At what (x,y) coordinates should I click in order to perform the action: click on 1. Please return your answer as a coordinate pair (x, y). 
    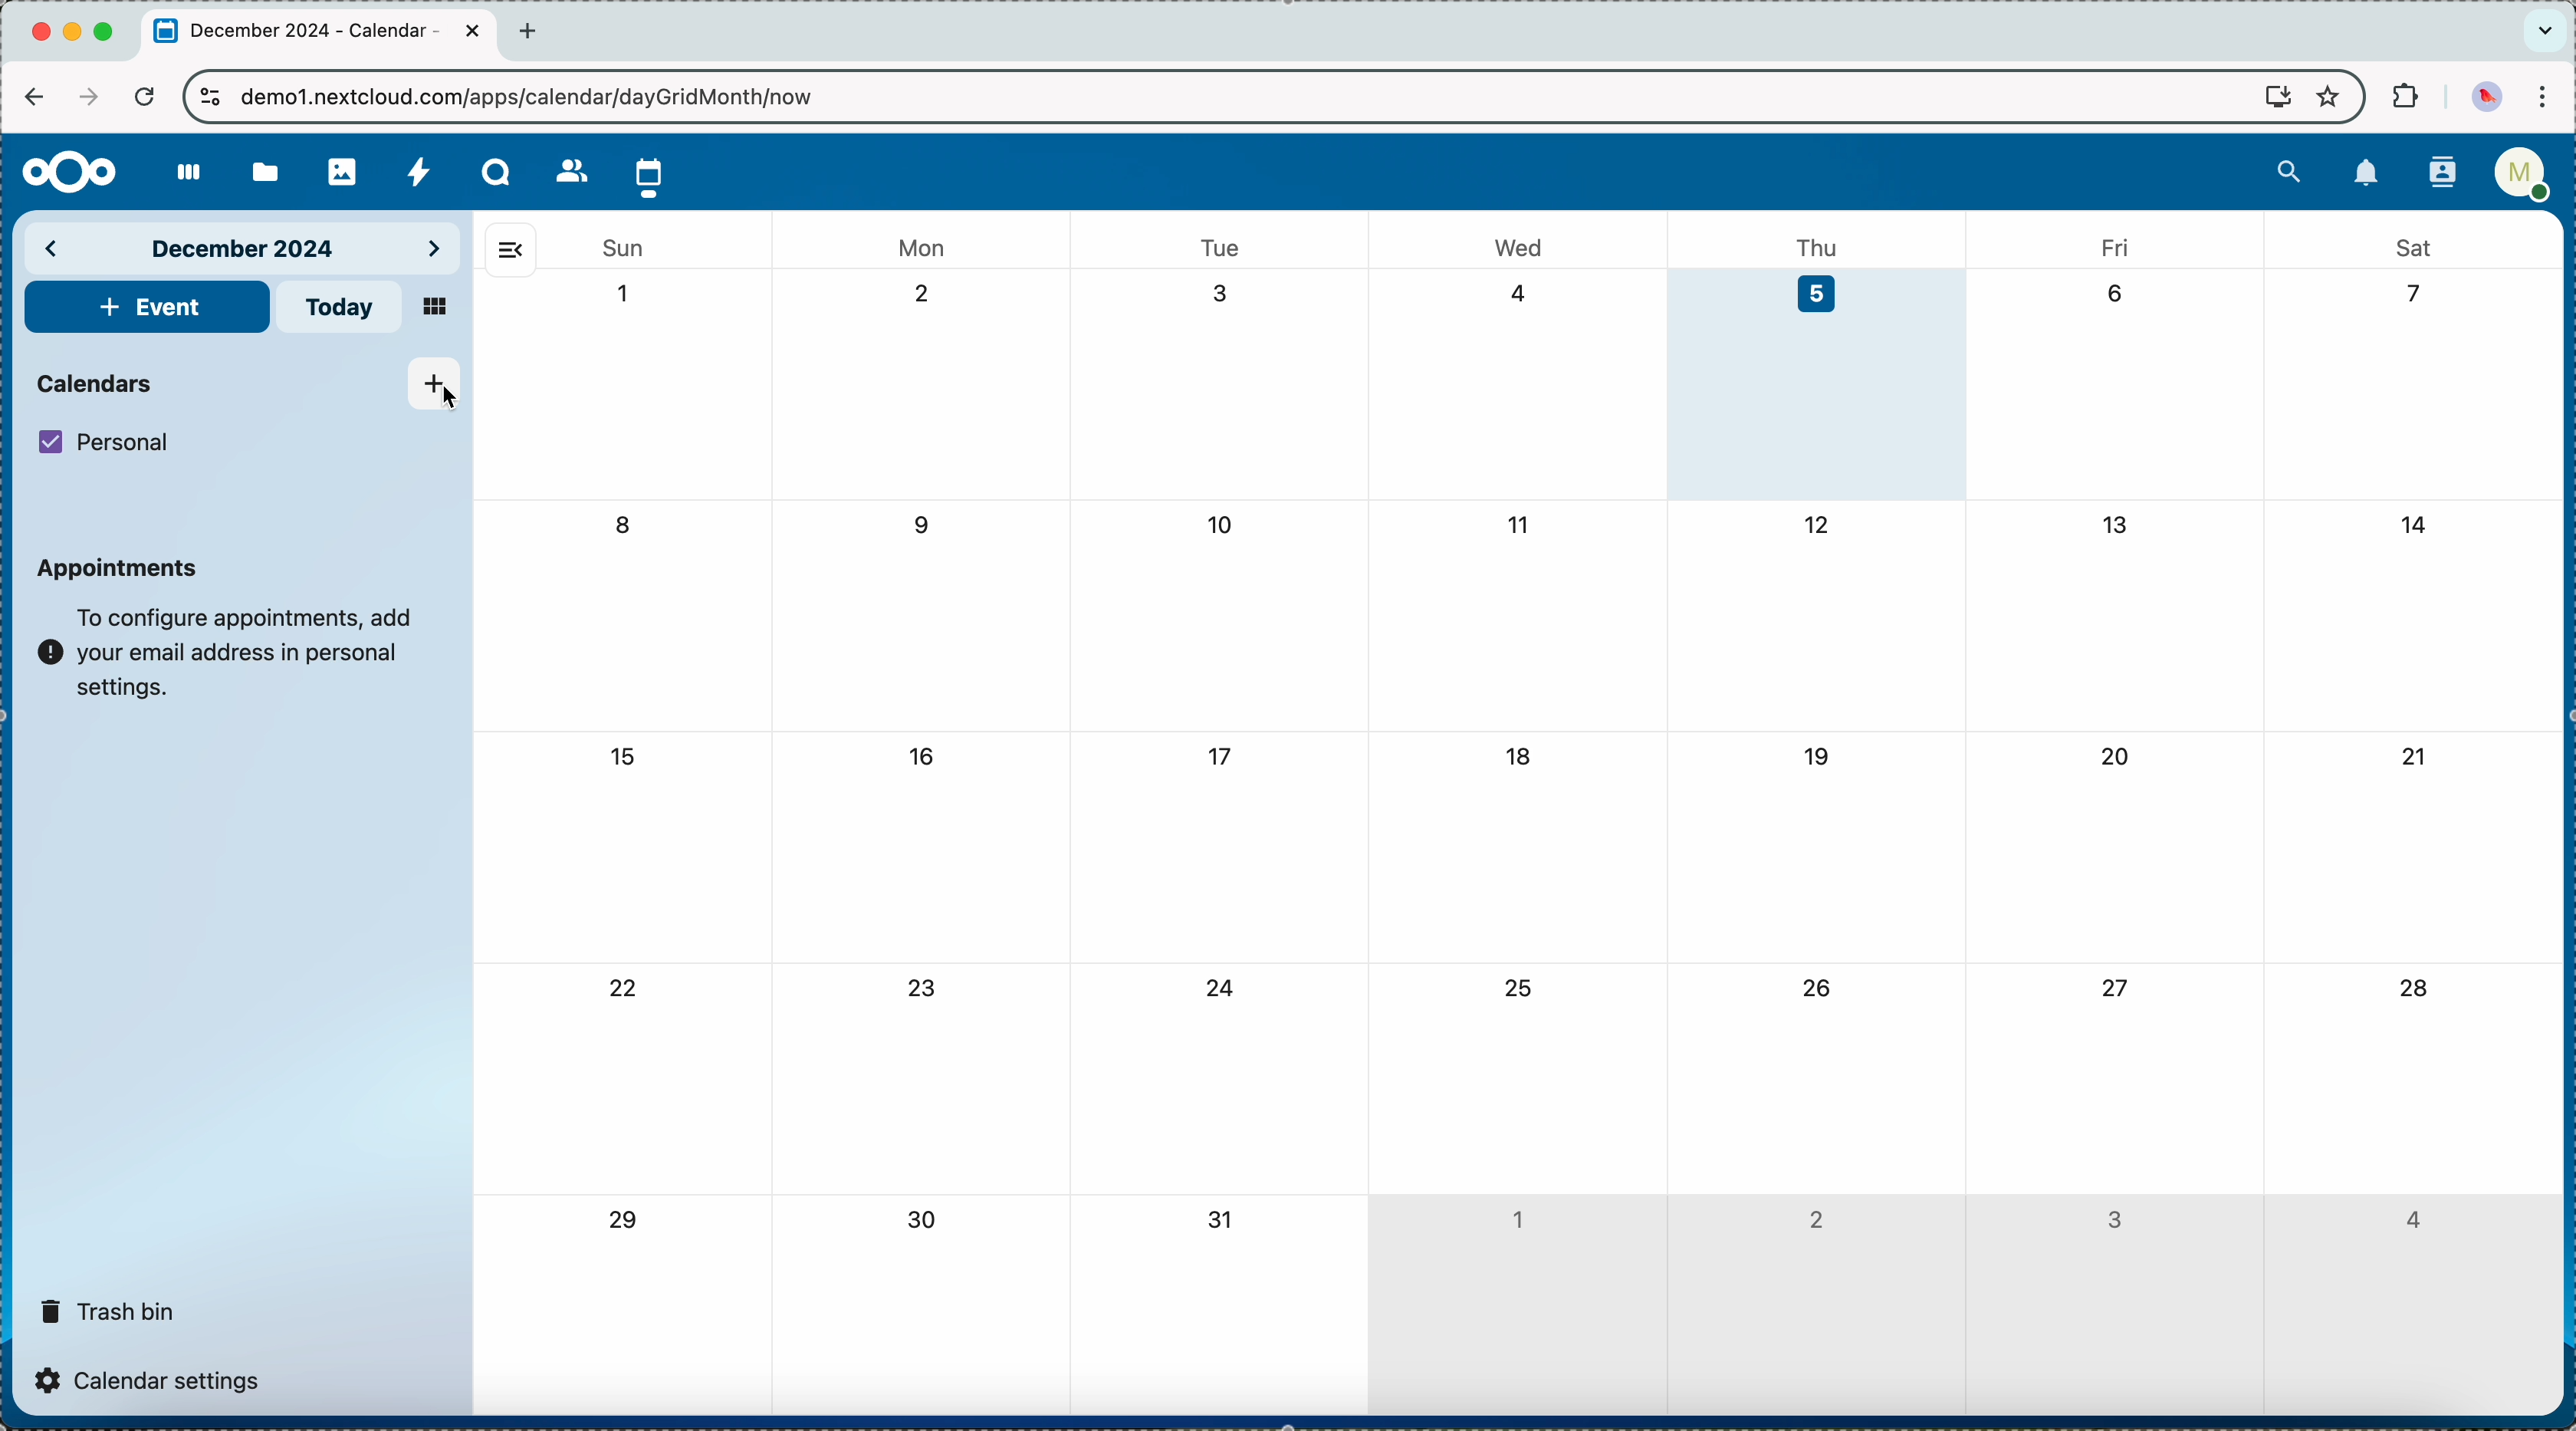
    Looking at the image, I should click on (1516, 1214).